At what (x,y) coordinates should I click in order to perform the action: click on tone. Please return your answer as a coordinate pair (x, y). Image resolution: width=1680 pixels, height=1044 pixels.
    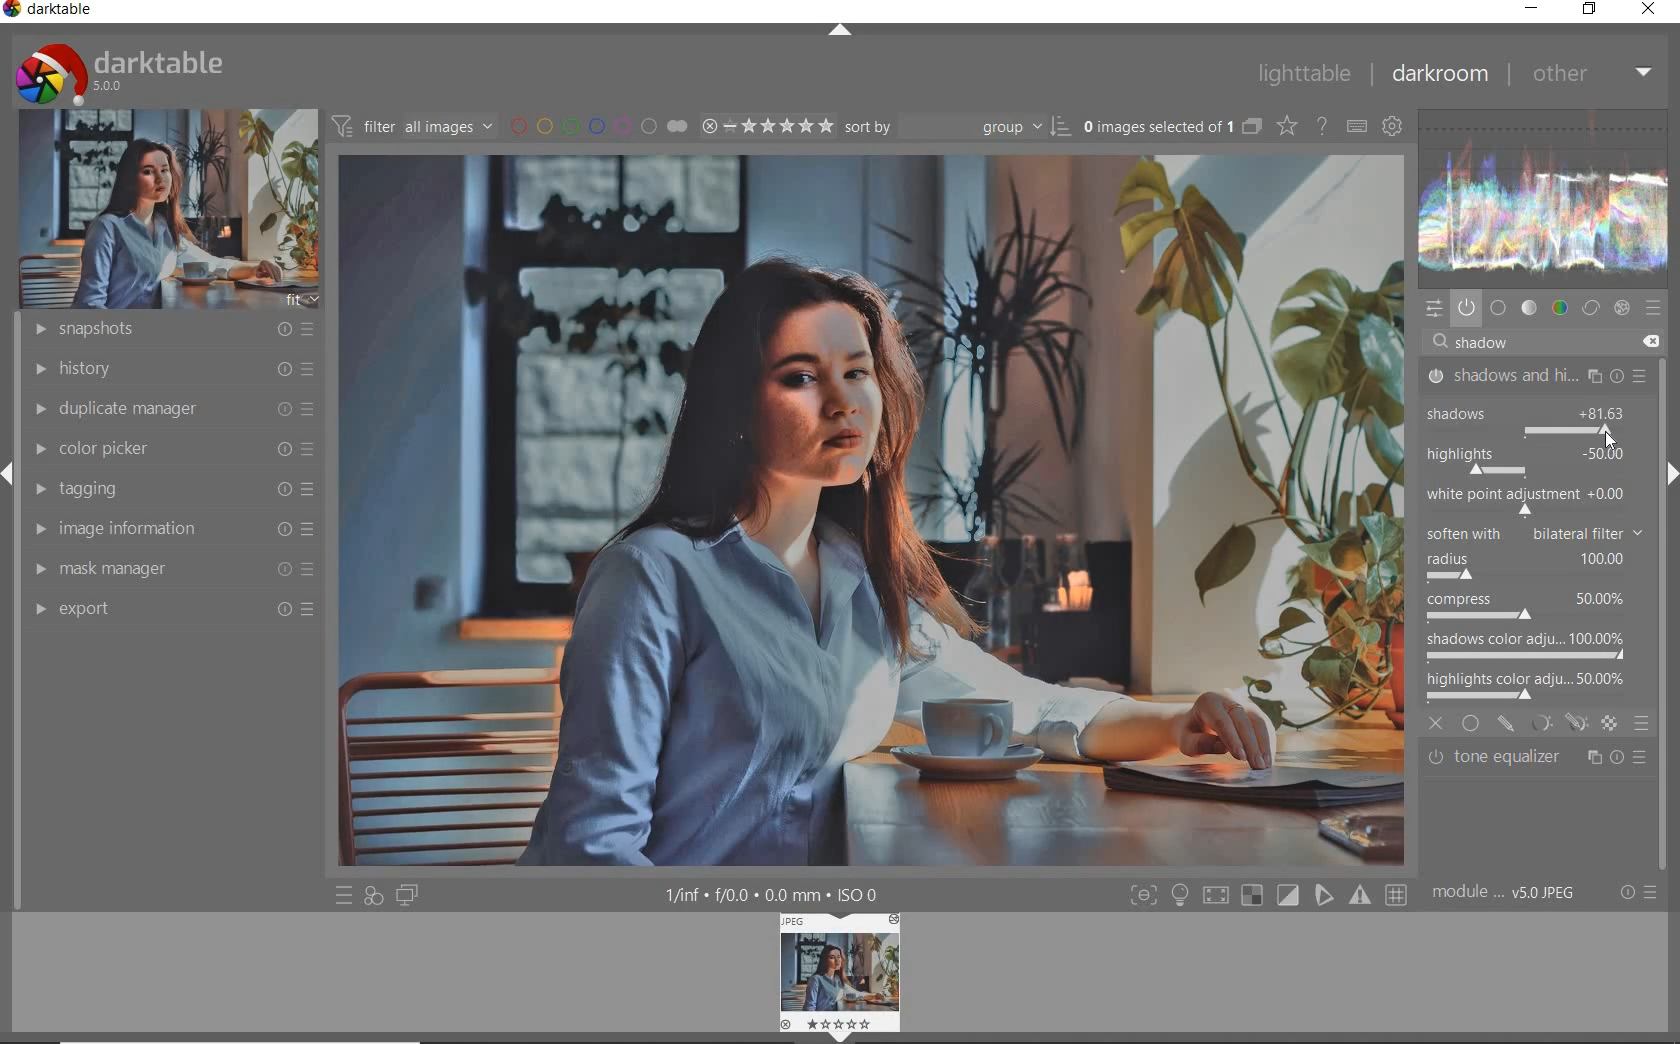
    Looking at the image, I should click on (1529, 307).